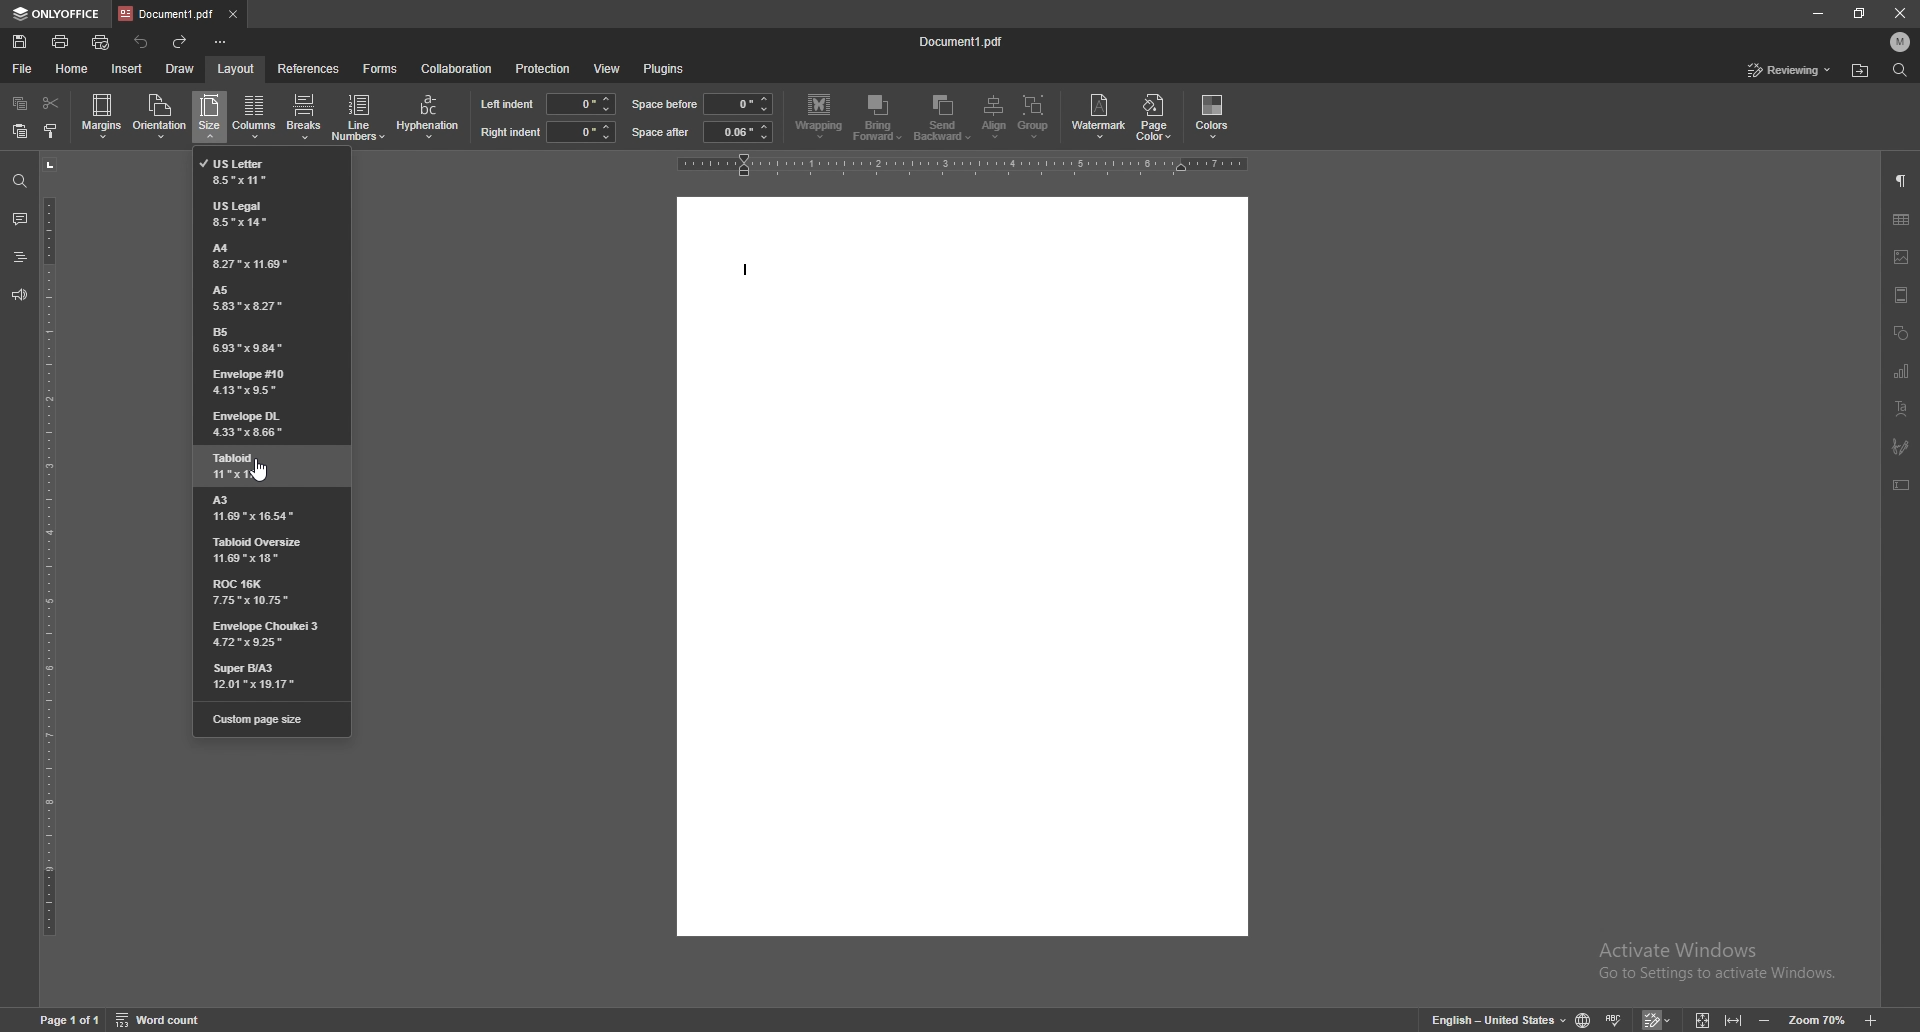 The width and height of the screenshot is (1920, 1032). Describe the element at coordinates (819, 116) in the screenshot. I see `wrapping` at that location.